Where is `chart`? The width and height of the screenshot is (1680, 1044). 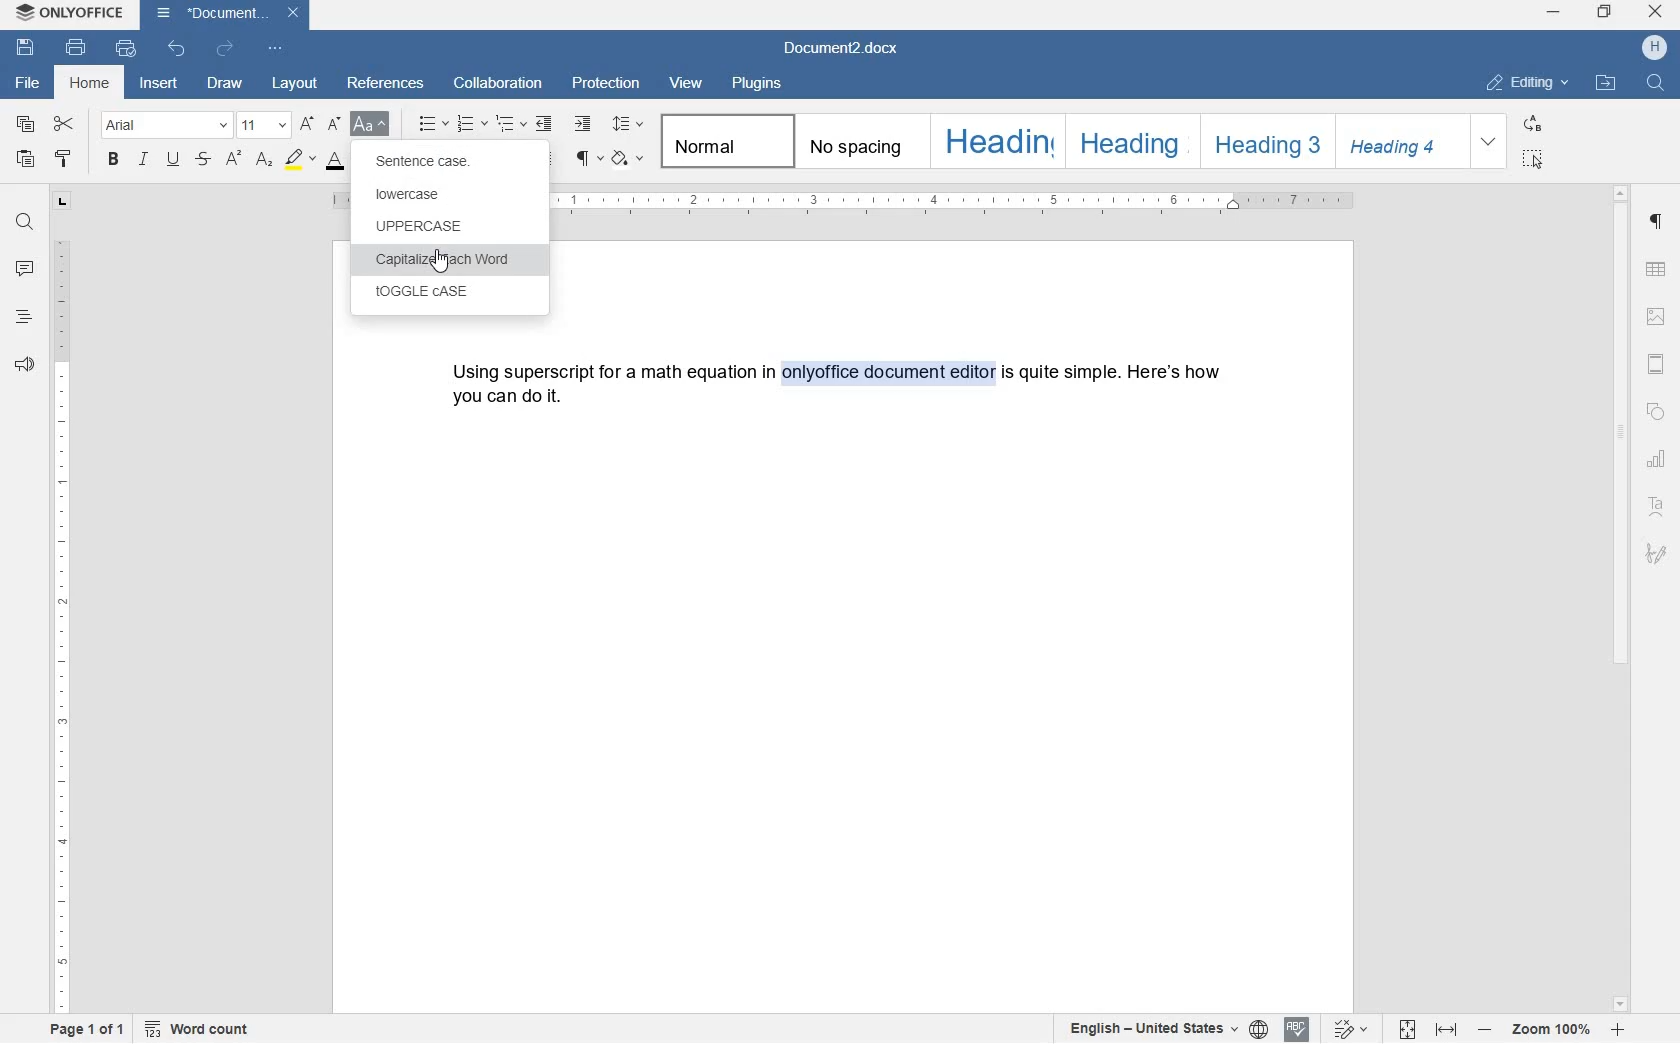 chart is located at coordinates (1658, 459).